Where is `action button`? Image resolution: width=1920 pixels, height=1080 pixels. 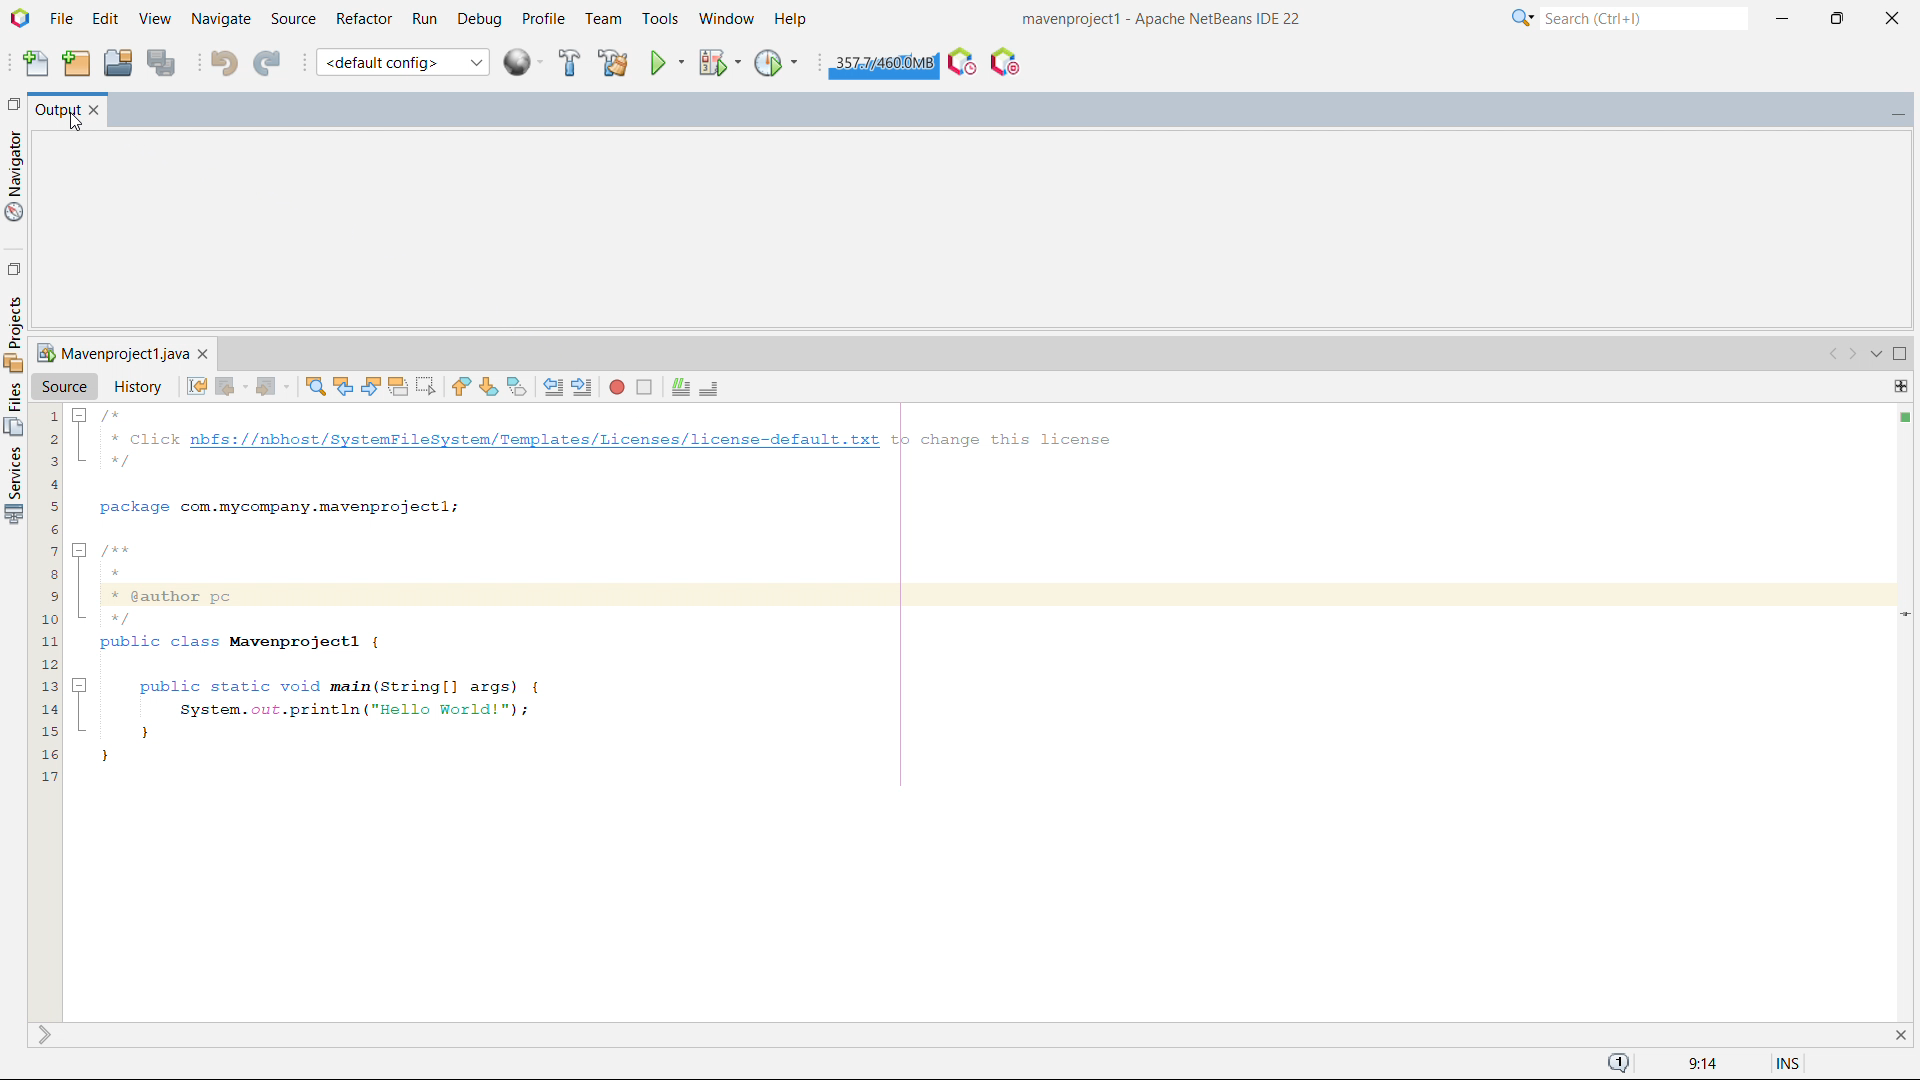 action button is located at coordinates (1906, 421).